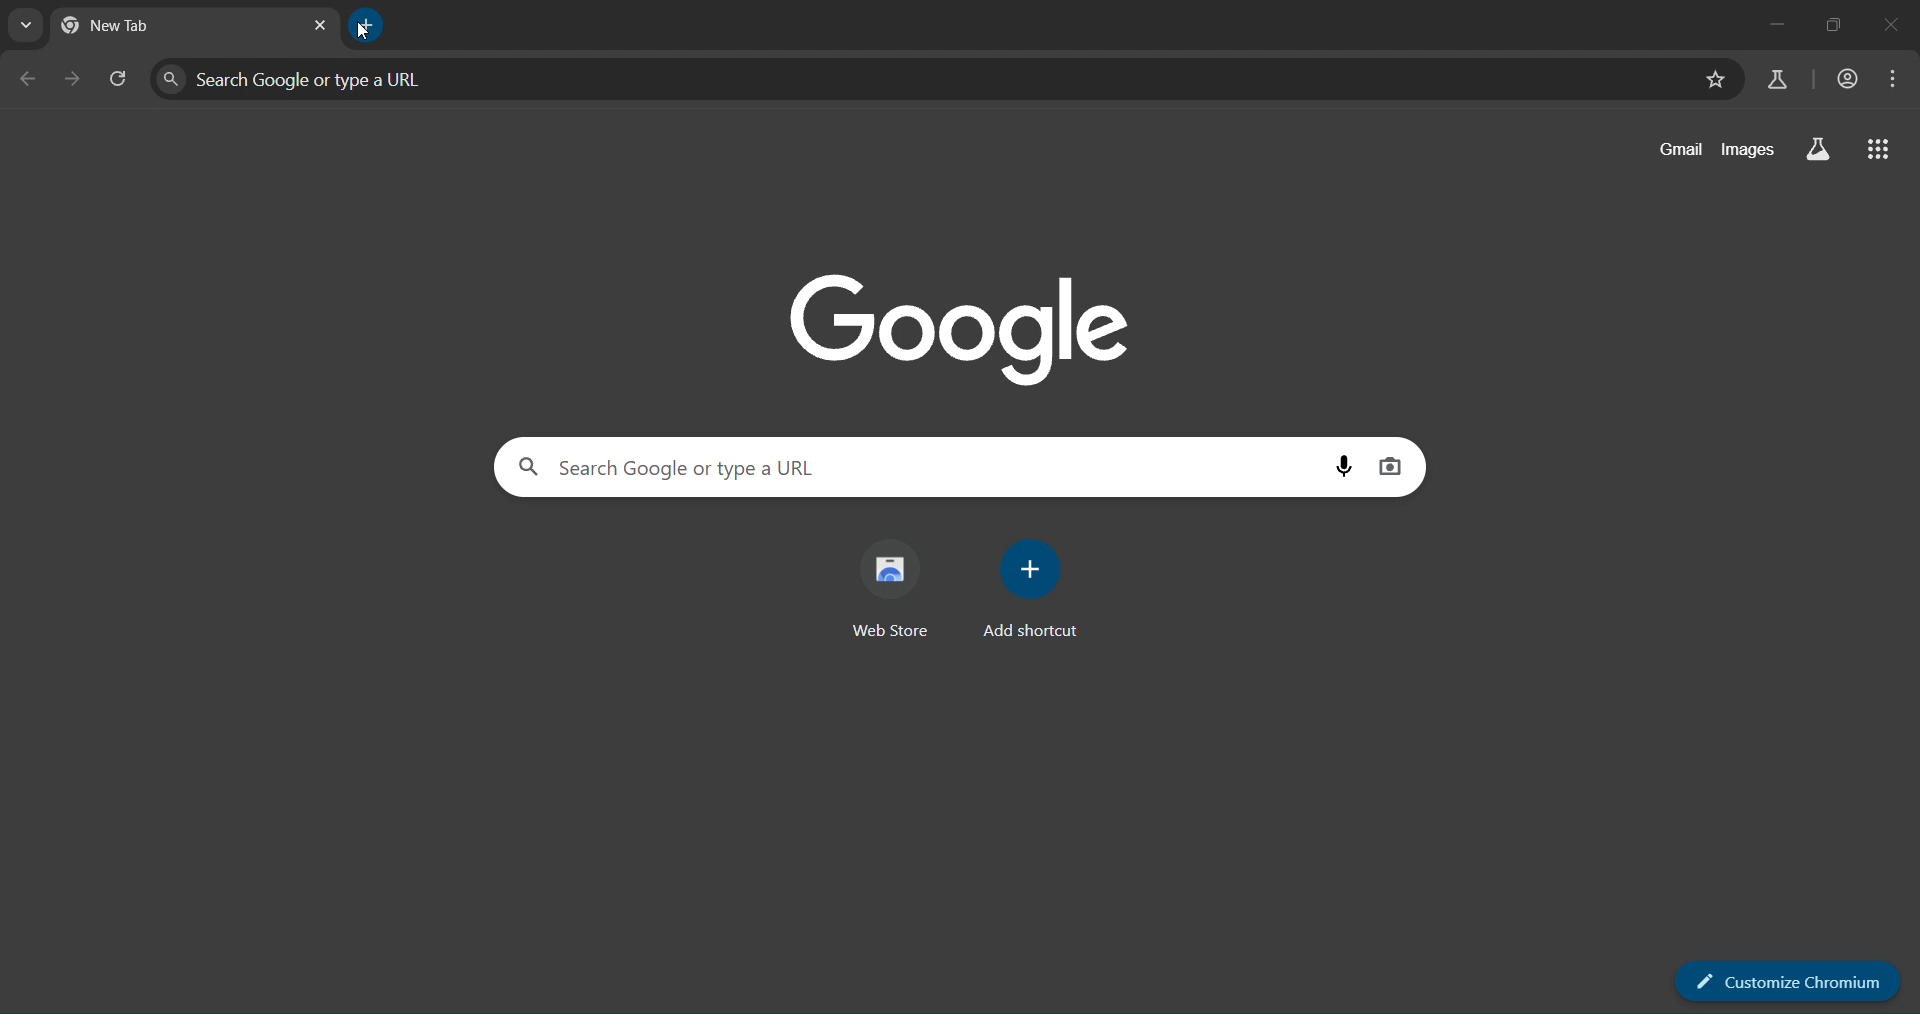  Describe the element at coordinates (1750, 150) in the screenshot. I see `images` at that location.